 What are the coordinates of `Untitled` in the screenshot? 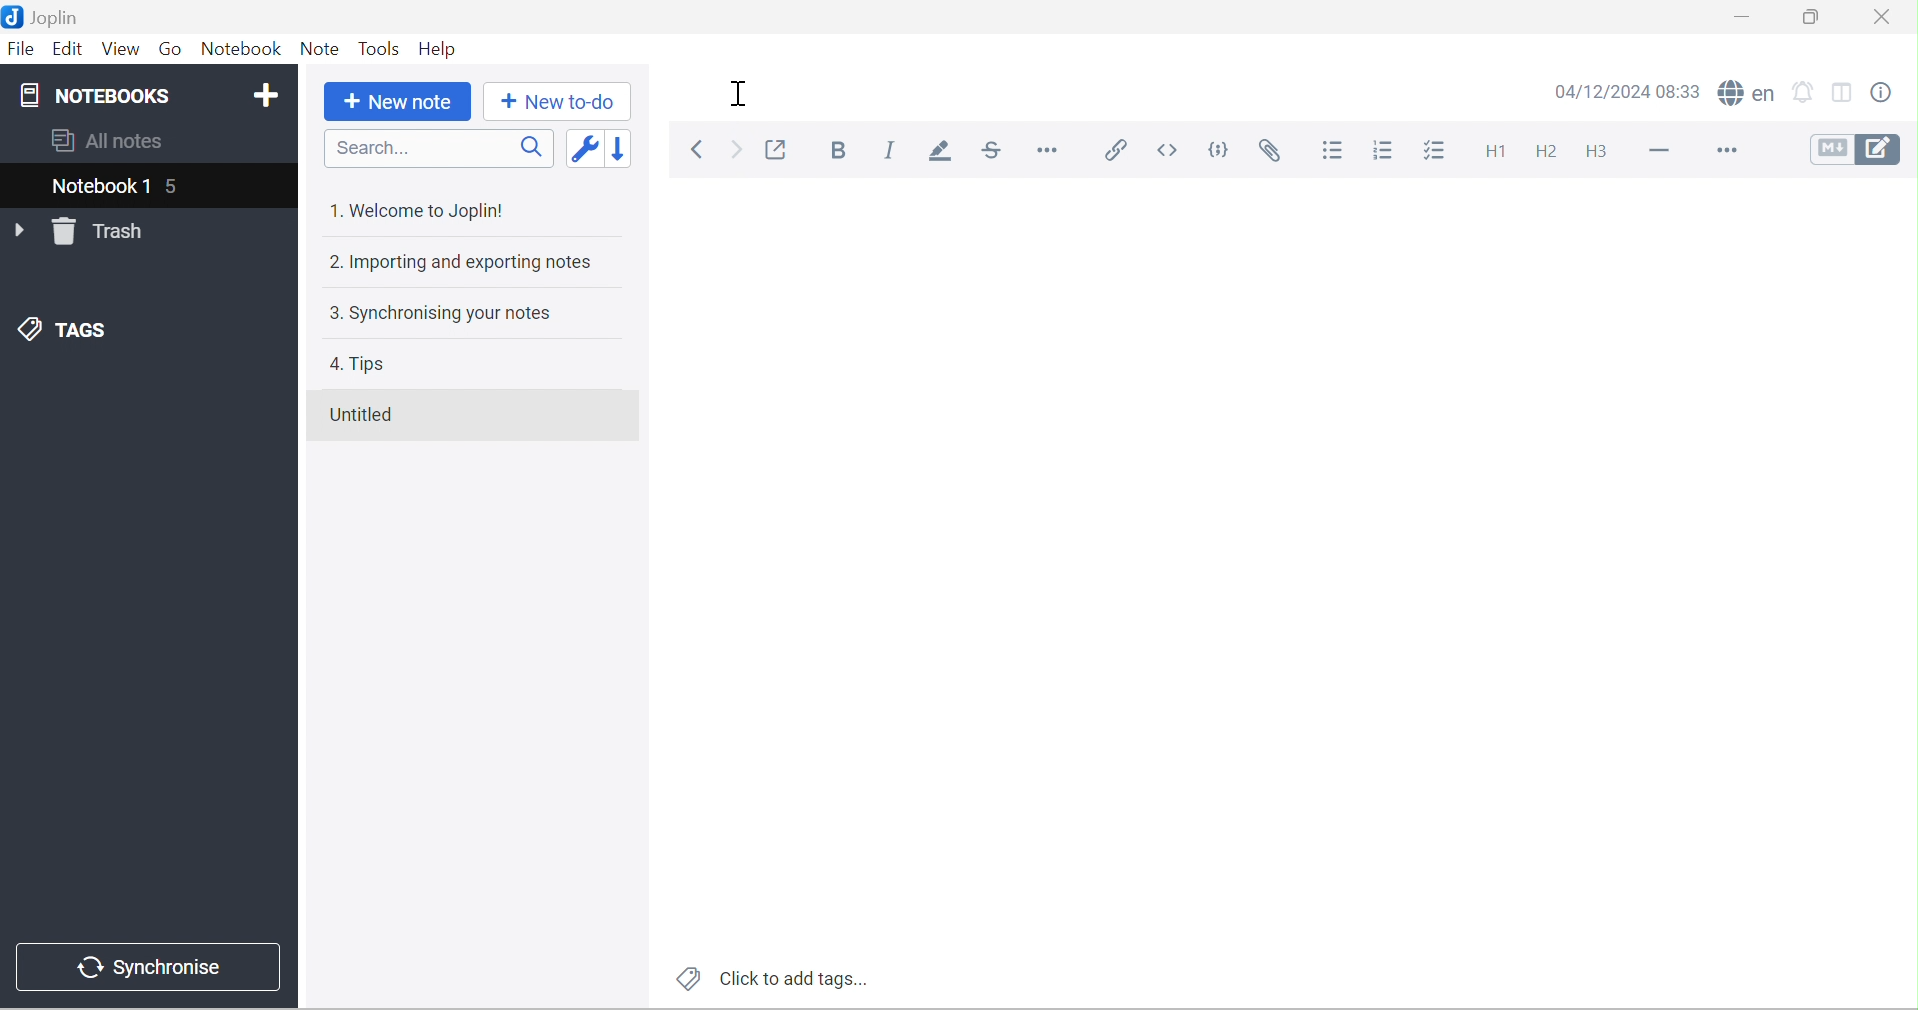 It's located at (366, 414).